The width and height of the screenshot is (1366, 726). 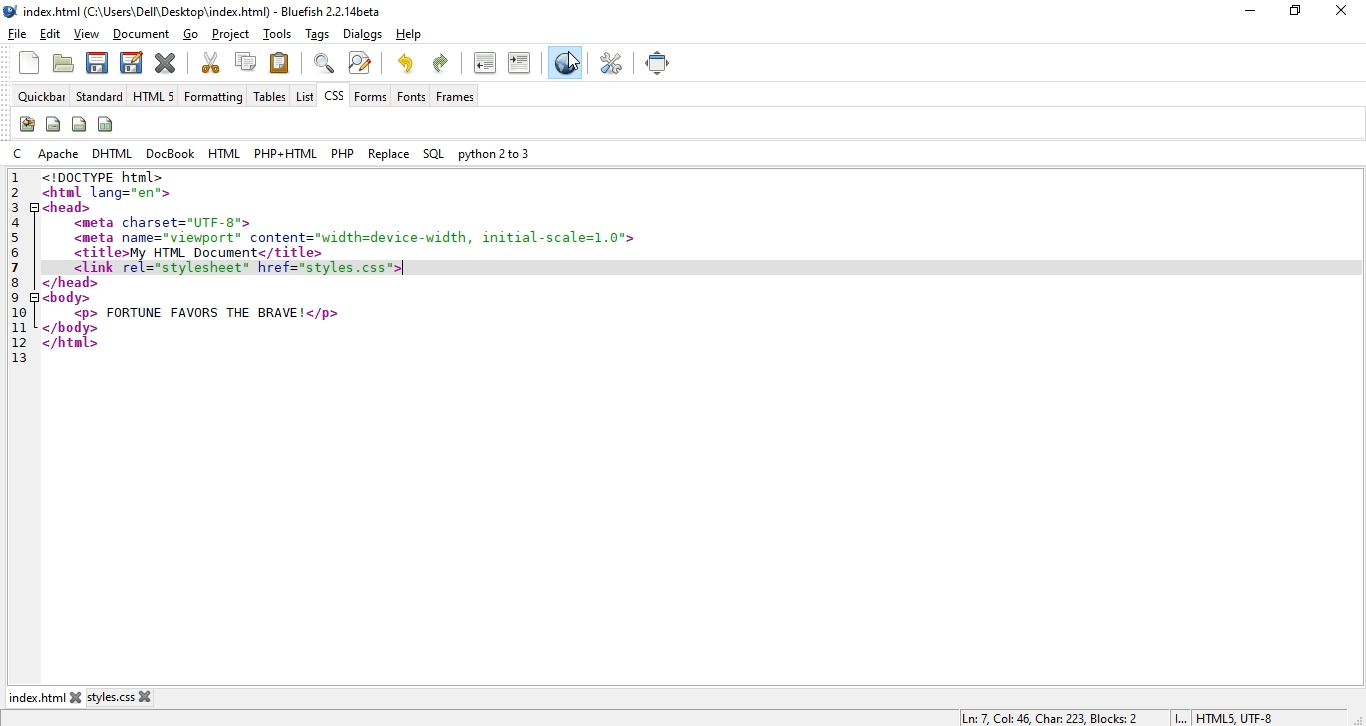 What do you see at coordinates (232, 34) in the screenshot?
I see `project` at bounding box center [232, 34].